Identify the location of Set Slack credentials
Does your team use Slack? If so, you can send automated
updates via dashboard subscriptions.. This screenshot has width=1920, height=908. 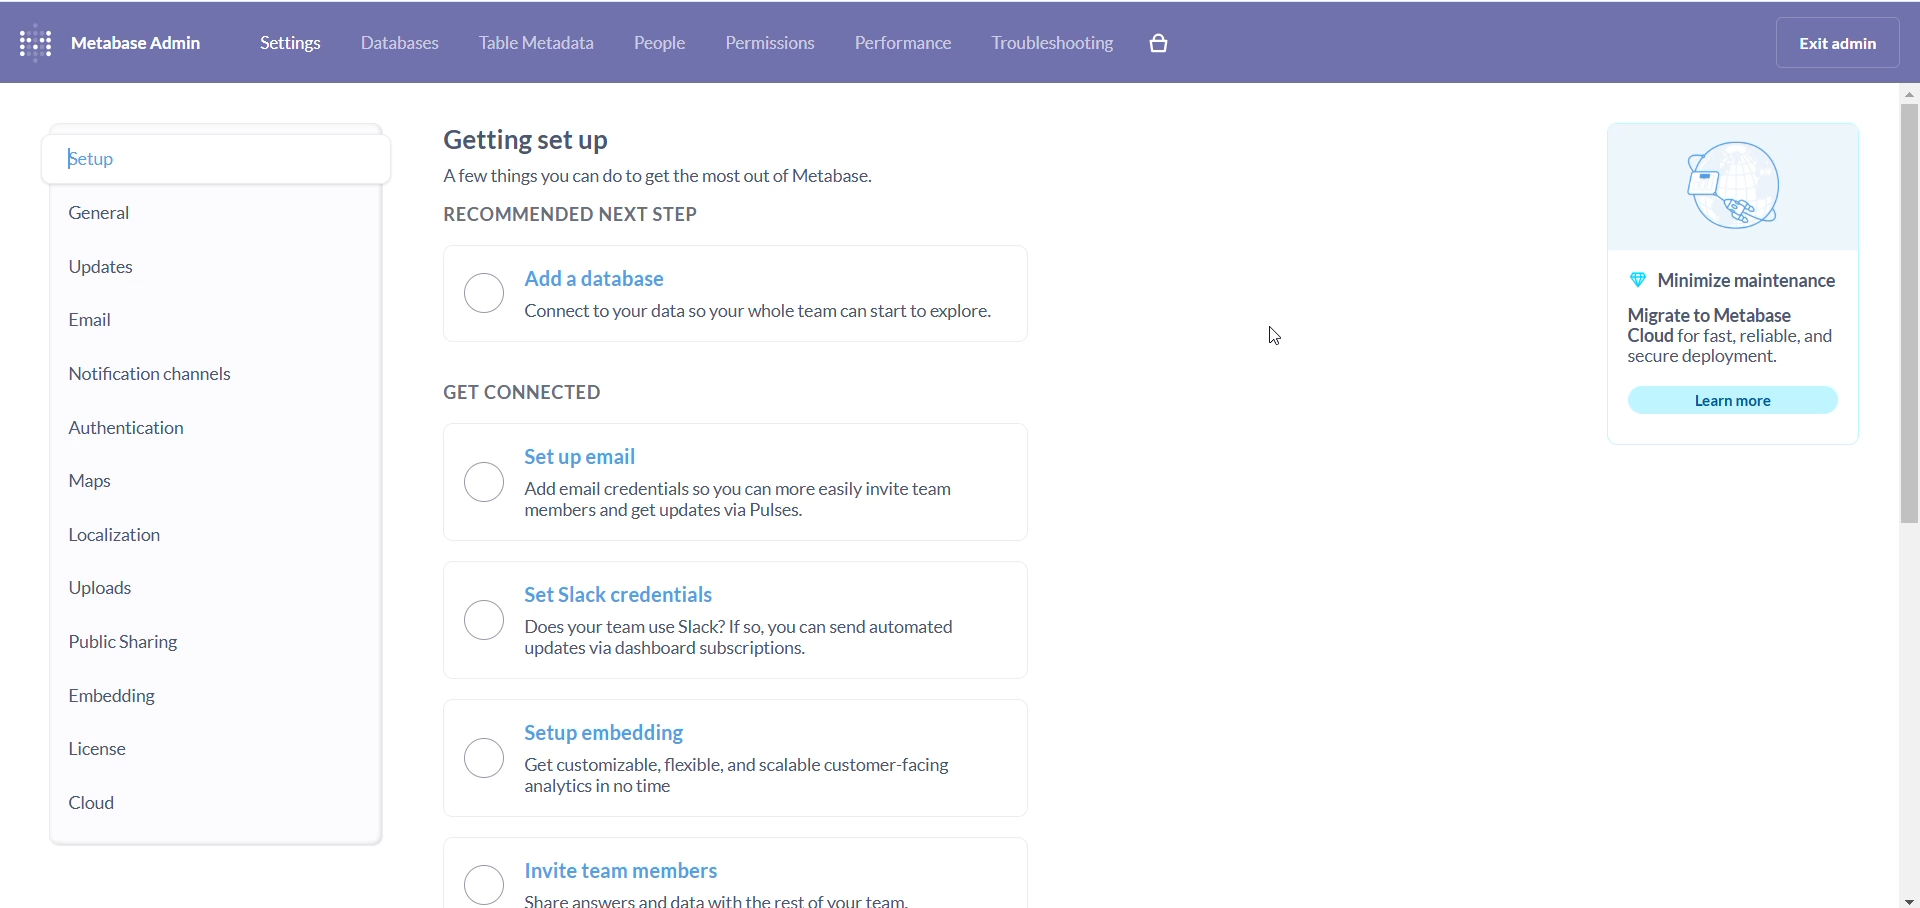
(772, 625).